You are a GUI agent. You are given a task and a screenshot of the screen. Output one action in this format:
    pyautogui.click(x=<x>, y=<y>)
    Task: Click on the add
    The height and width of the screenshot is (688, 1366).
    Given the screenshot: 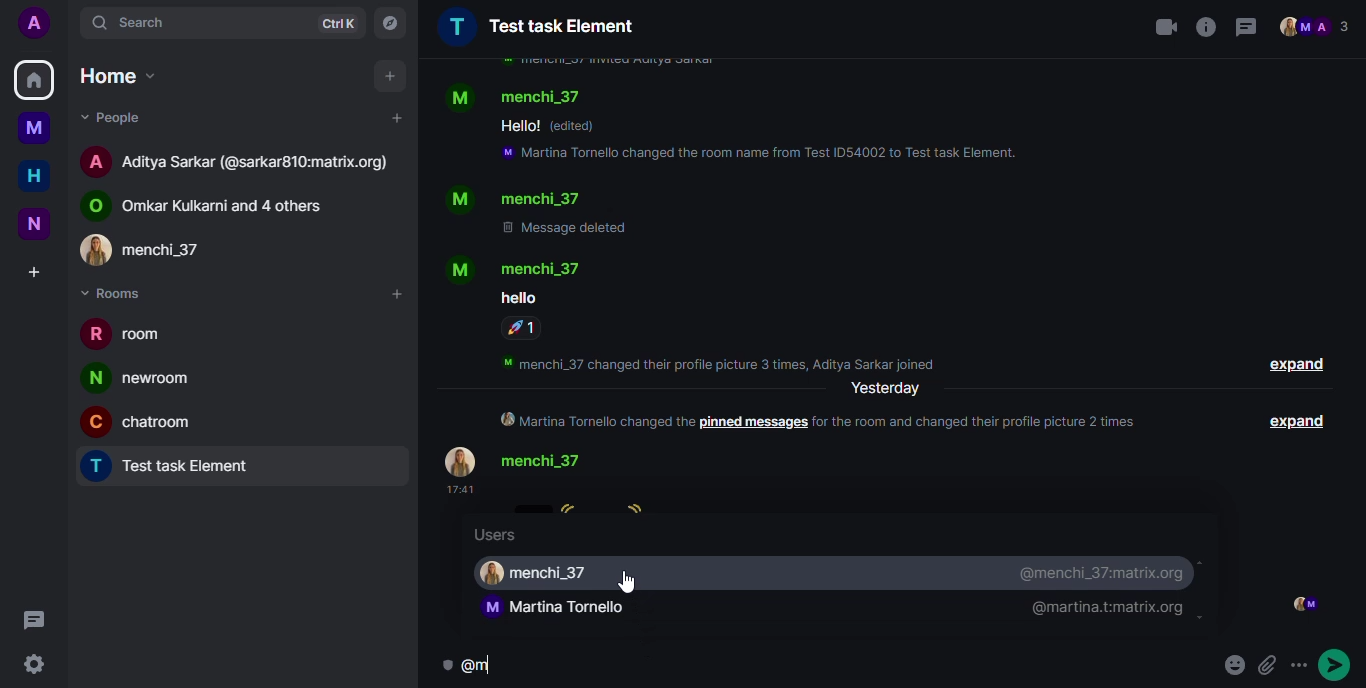 What is the action you would take?
    pyautogui.click(x=395, y=118)
    